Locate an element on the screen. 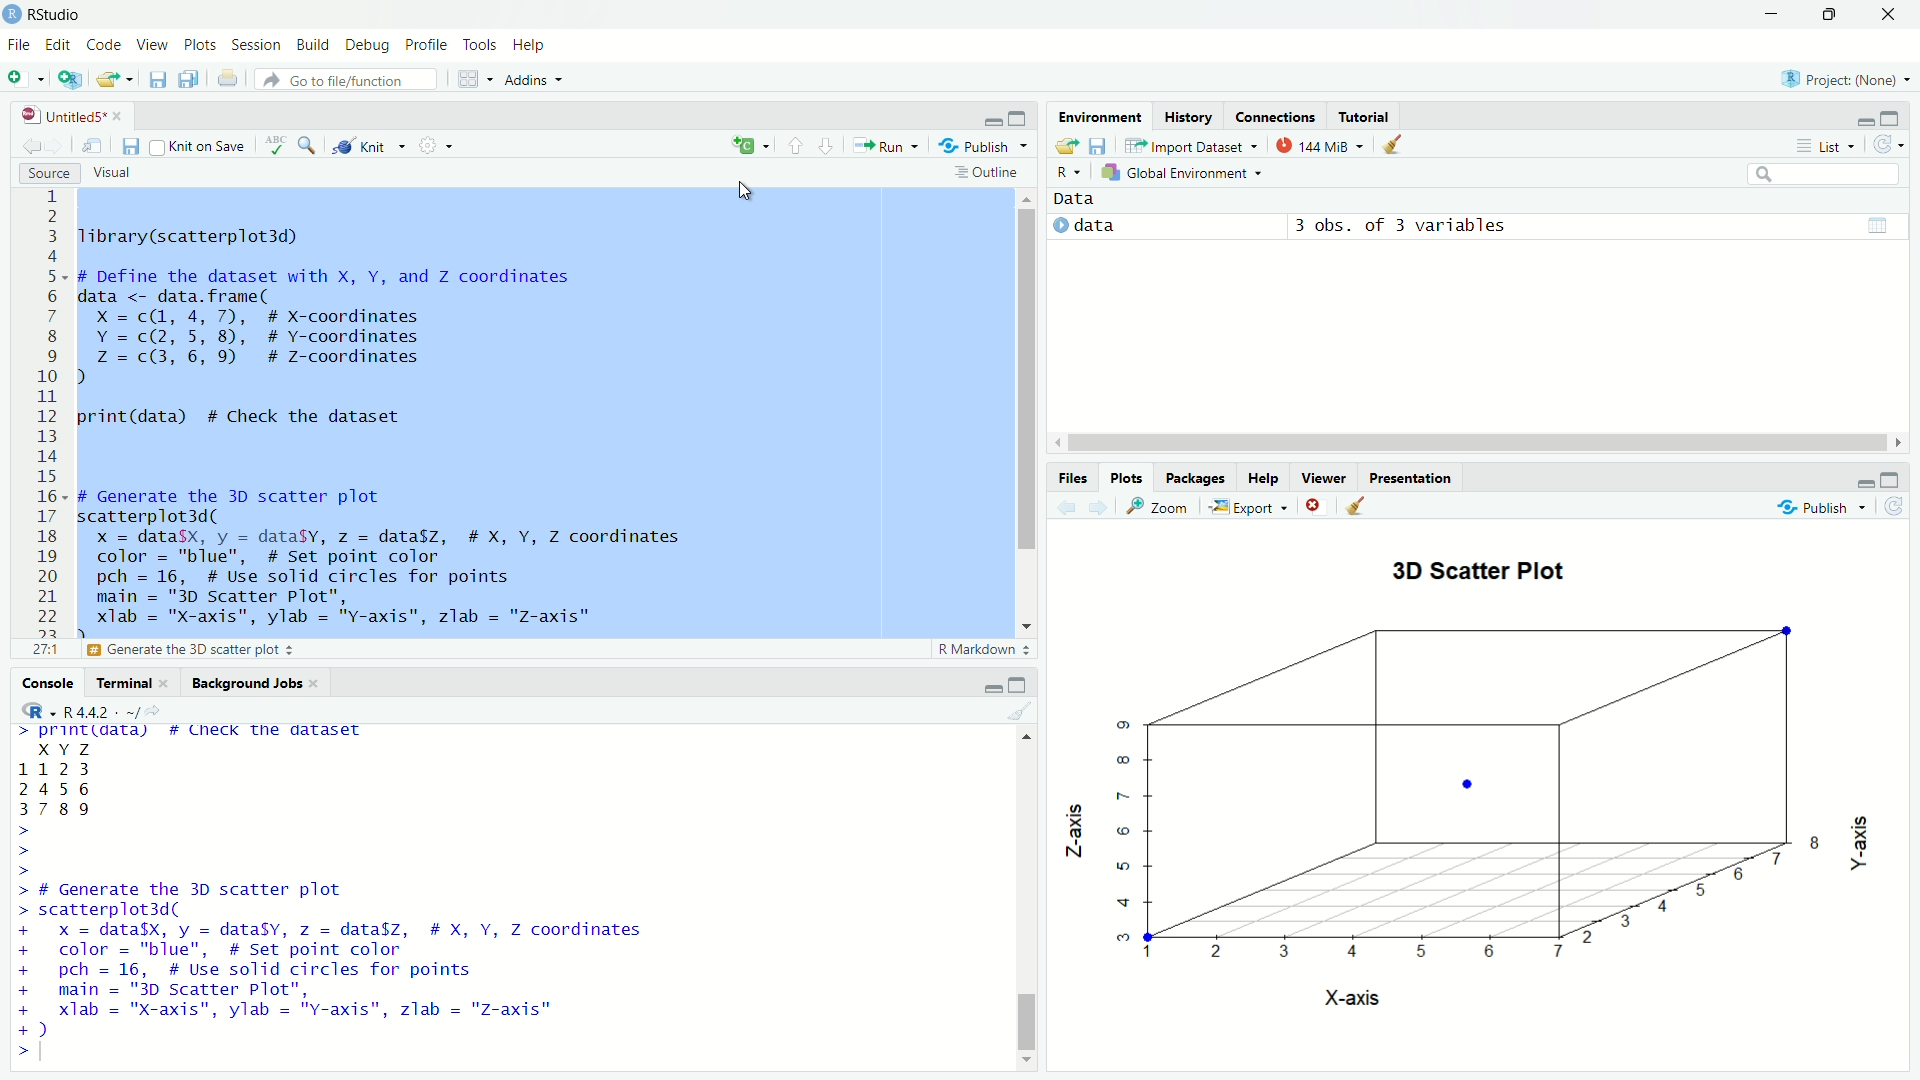  x y 7 is located at coordinates (68, 748).